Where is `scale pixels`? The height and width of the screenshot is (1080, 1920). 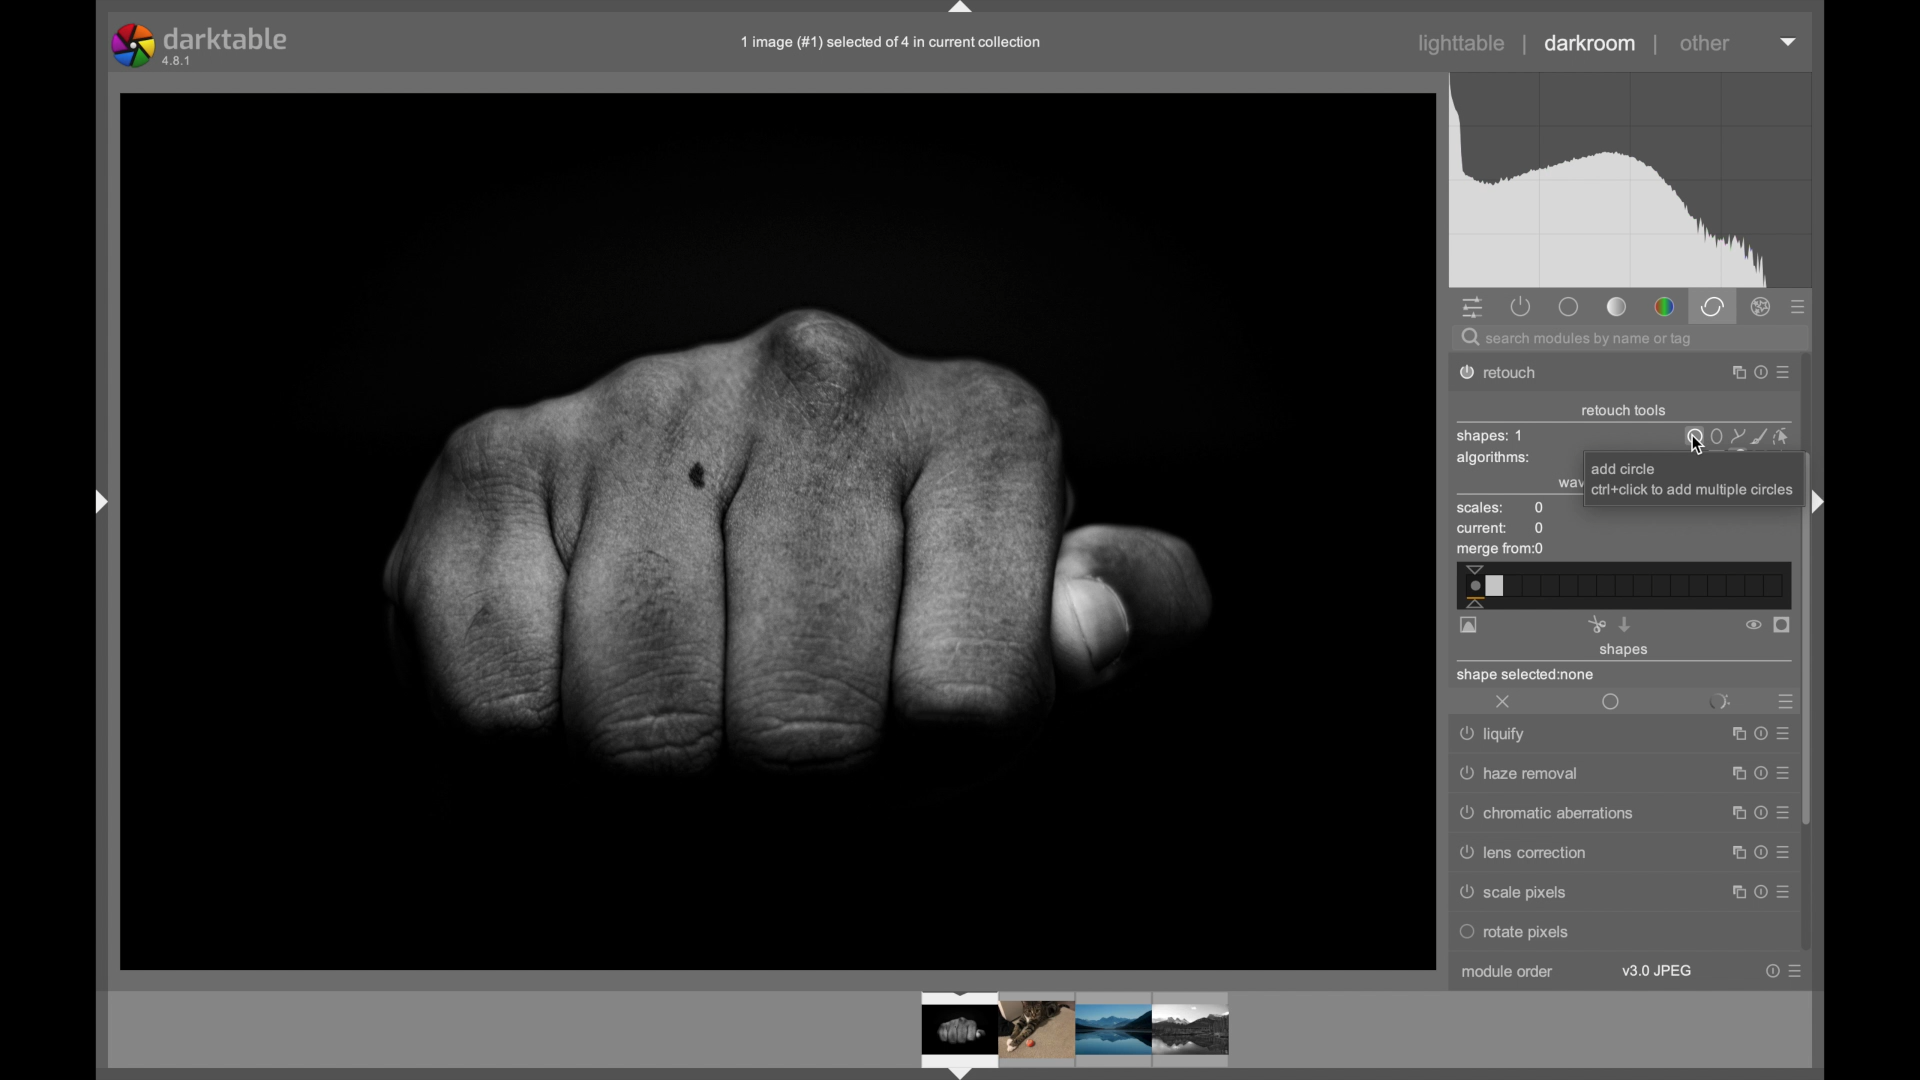 scale pixels is located at coordinates (1519, 893).